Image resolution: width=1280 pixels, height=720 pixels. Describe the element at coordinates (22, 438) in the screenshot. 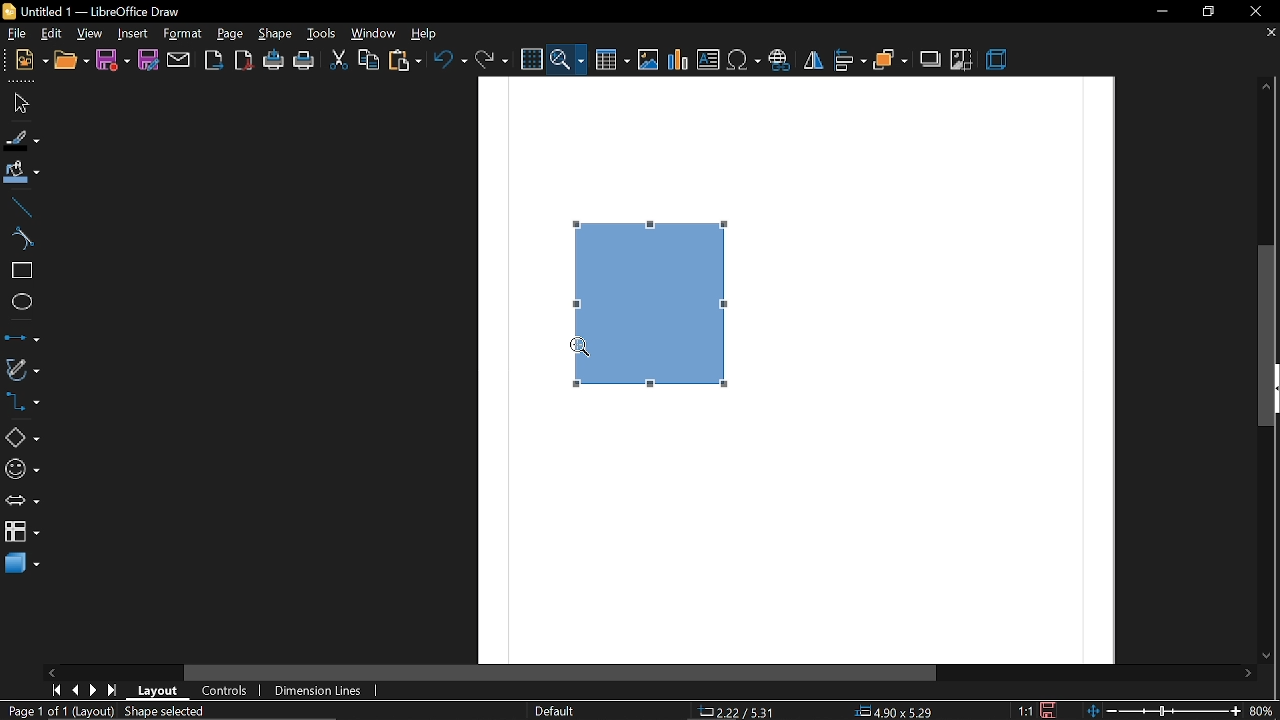

I see `basic shapes` at that location.